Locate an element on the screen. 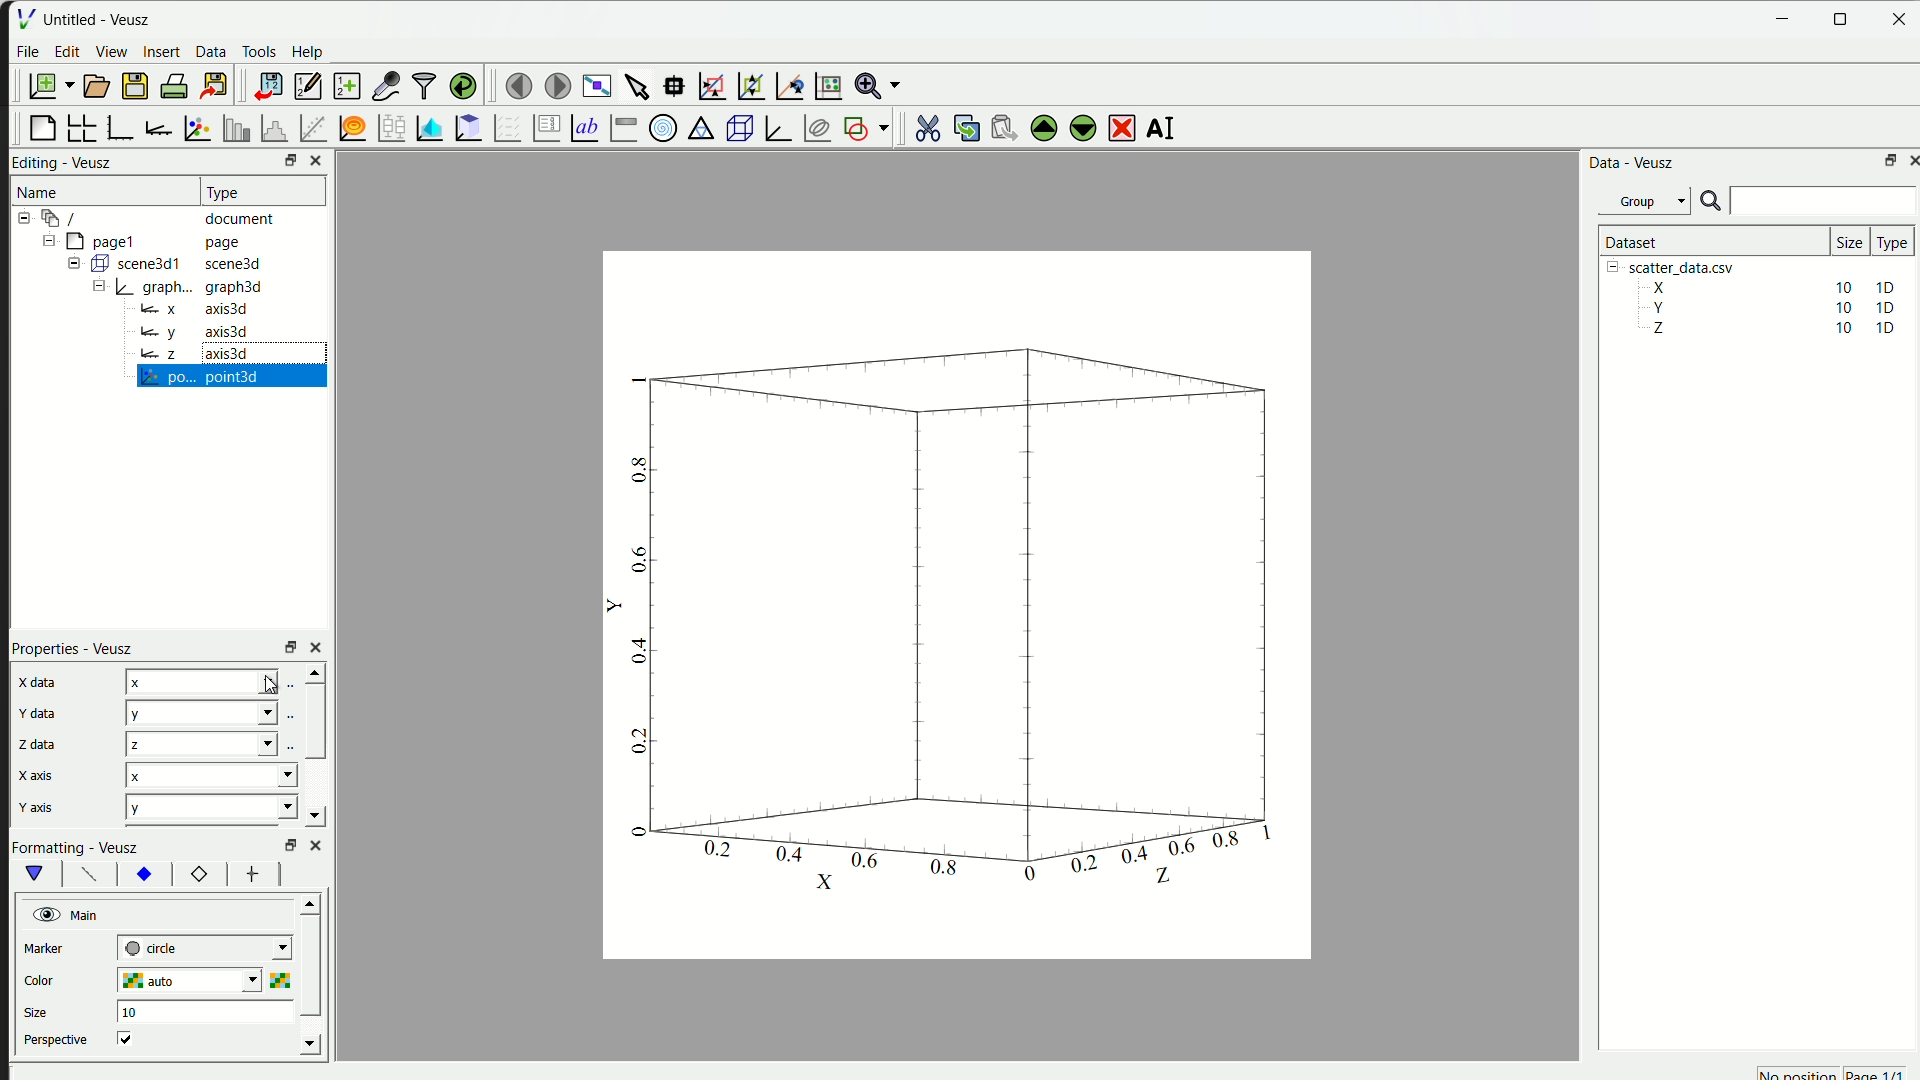  Formatting - Veusz is located at coordinates (85, 847).